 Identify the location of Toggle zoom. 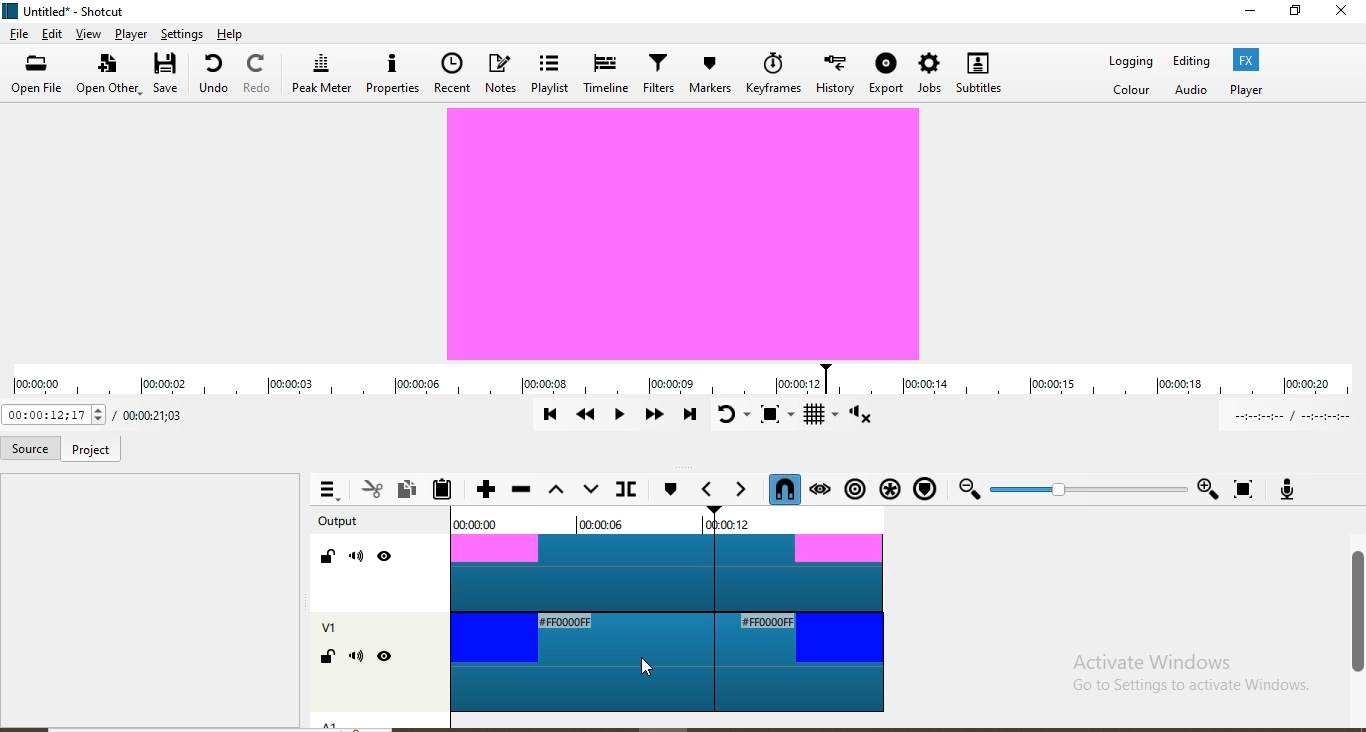
(776, 418).